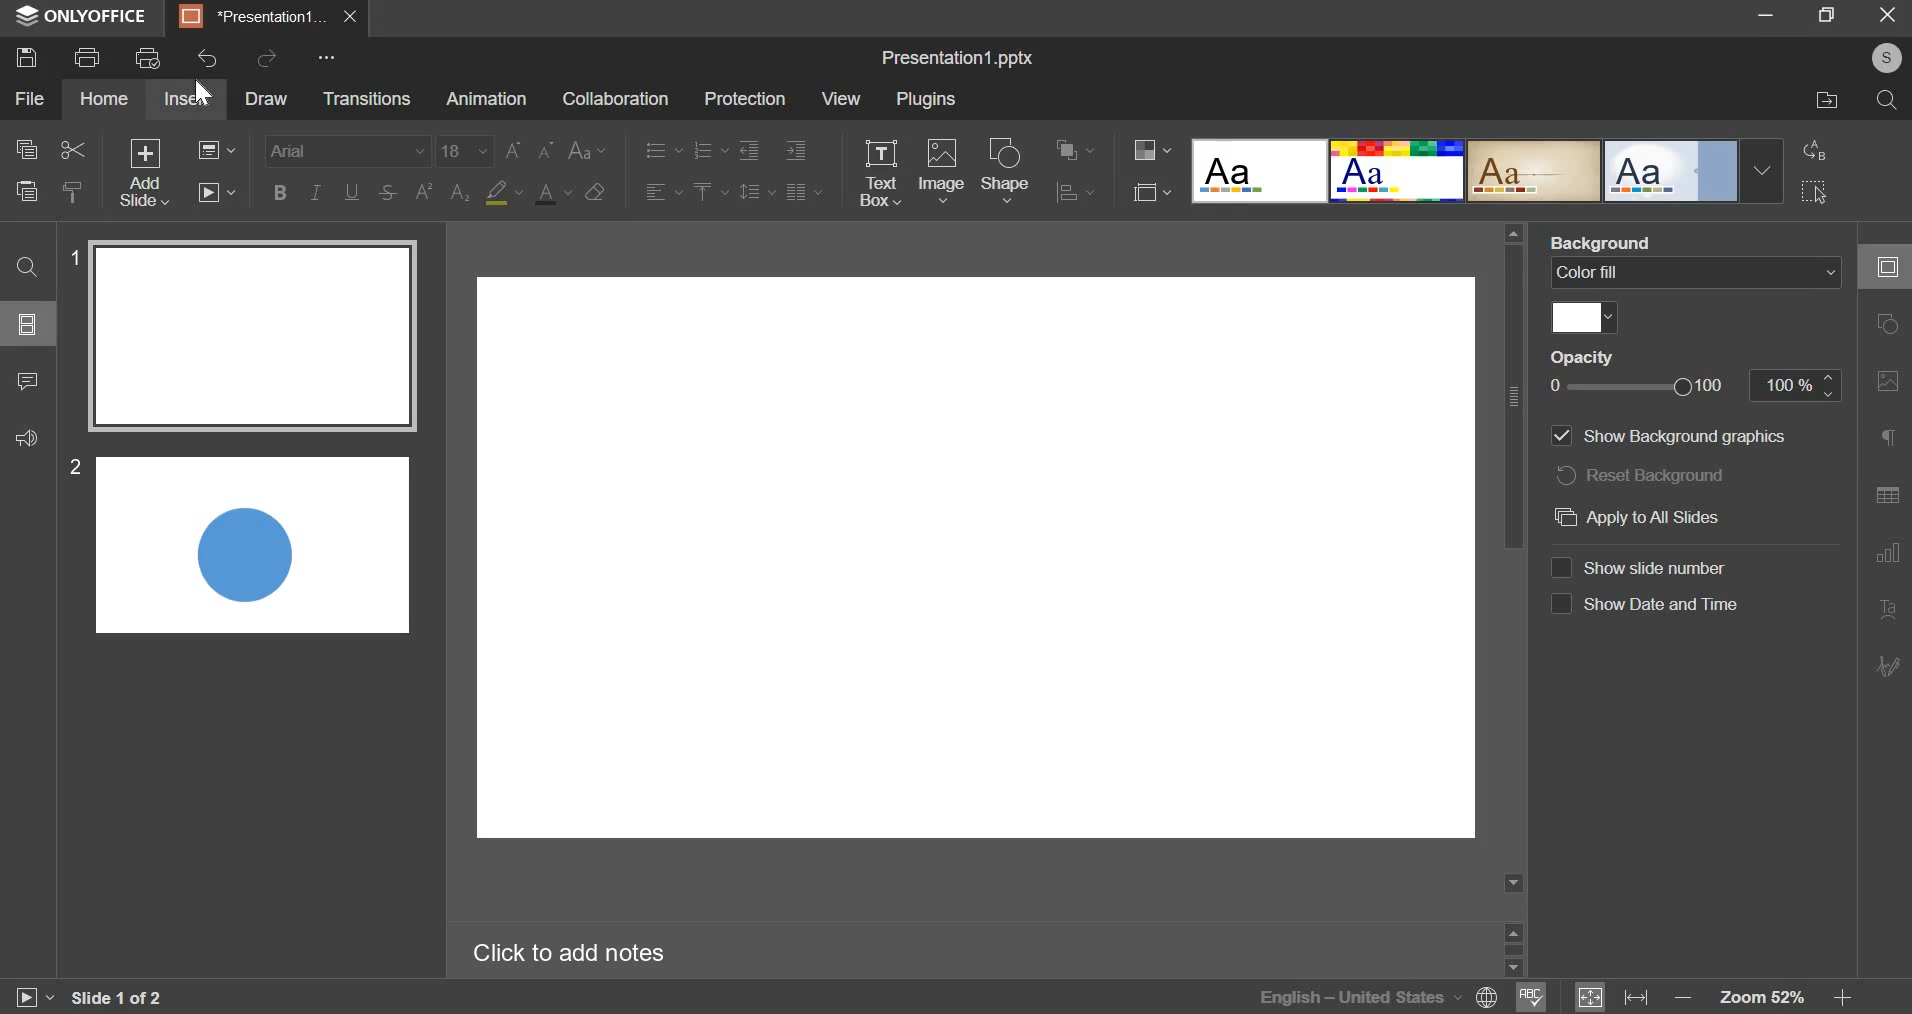 The width and height of the screenshot is (1912, 1014). What do you see at coordinates (1646, 569) in the screenshot?
I see `show slide number` at bounding box center [1646, 569].